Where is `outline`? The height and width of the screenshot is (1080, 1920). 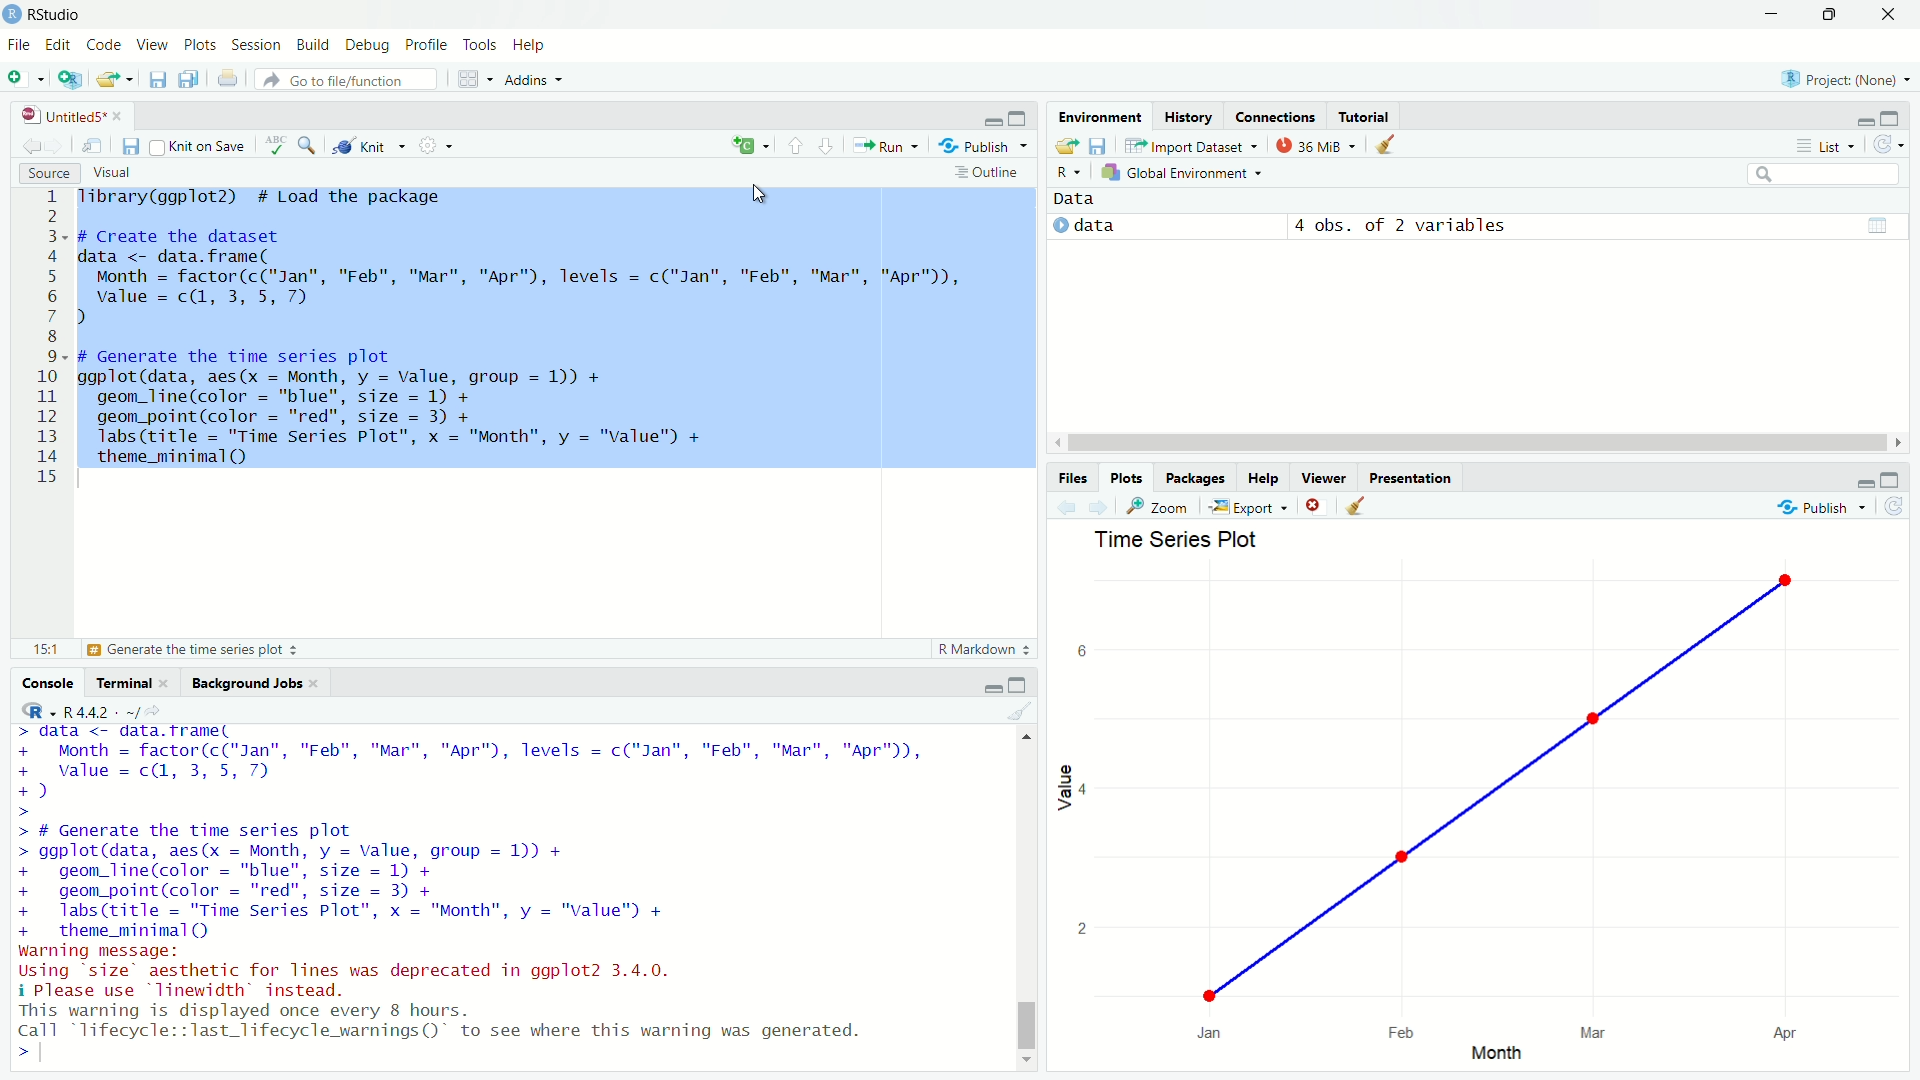
outline is located at coordinates (989, 172).